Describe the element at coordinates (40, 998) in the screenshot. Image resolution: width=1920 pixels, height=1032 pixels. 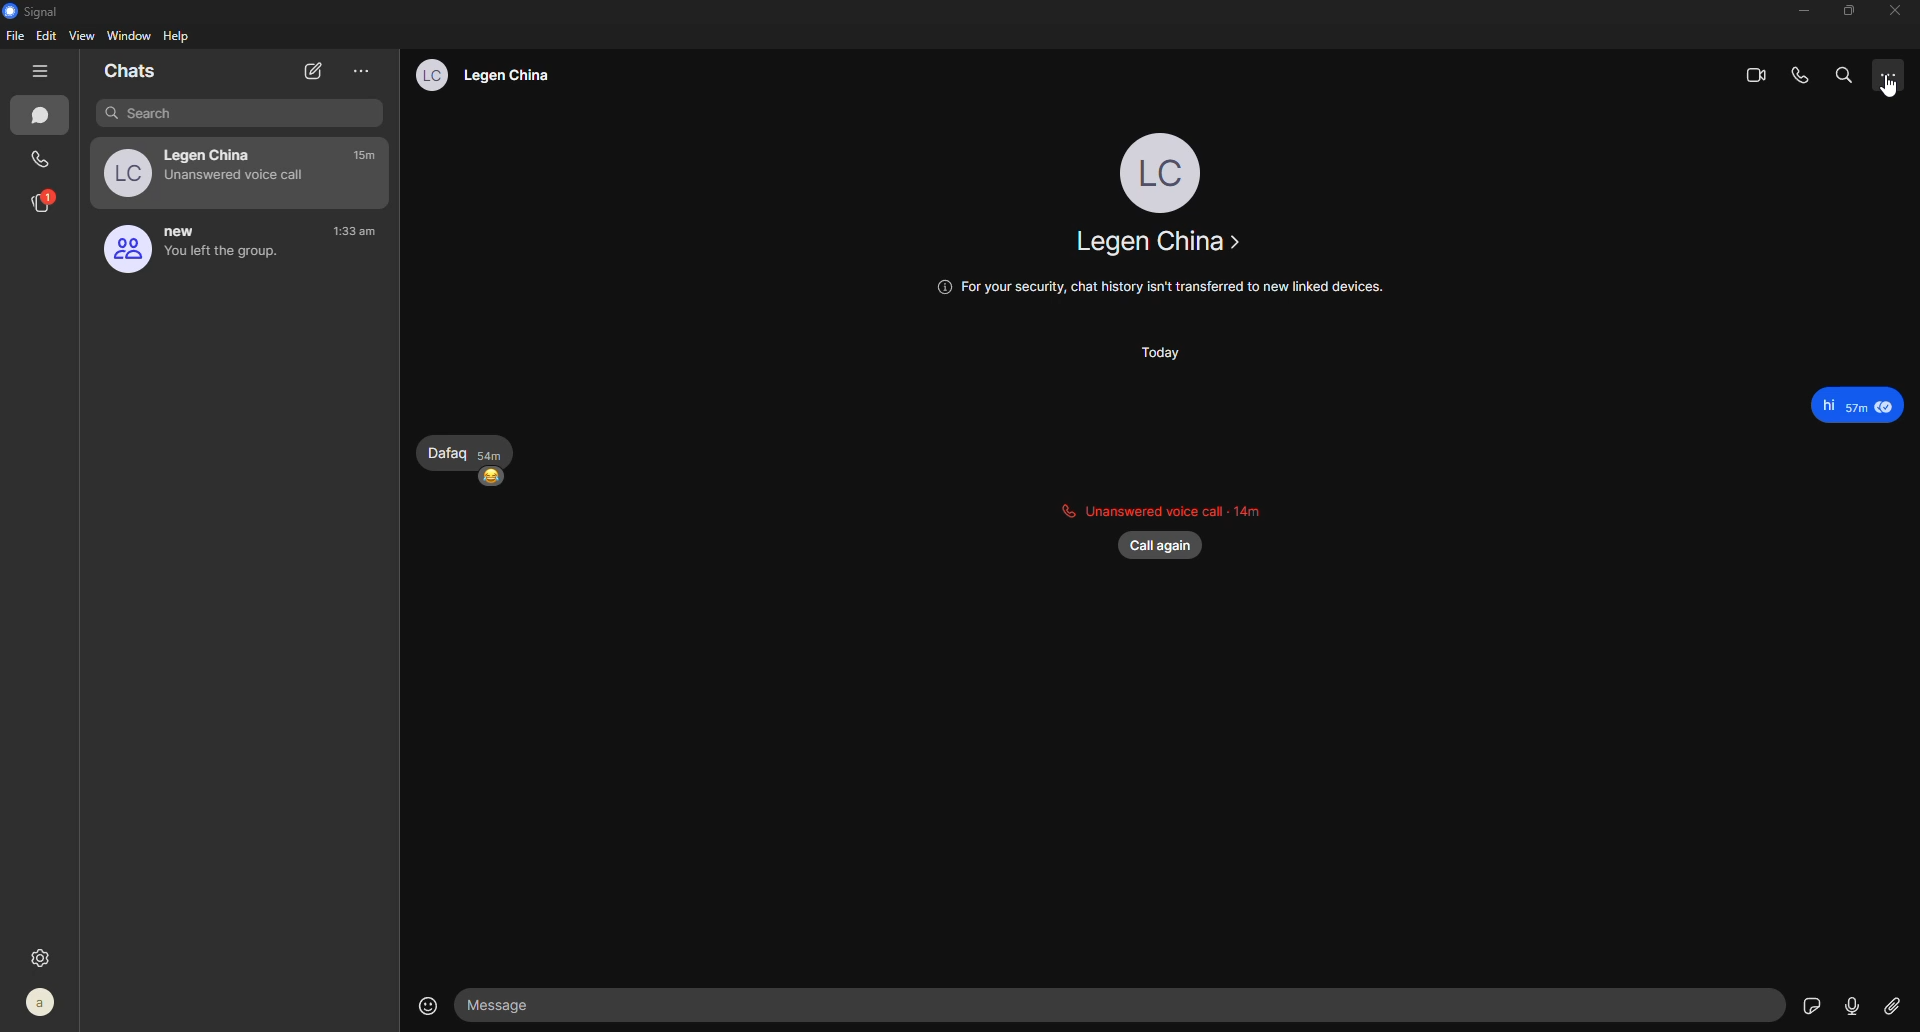
I see `profile` at that location.